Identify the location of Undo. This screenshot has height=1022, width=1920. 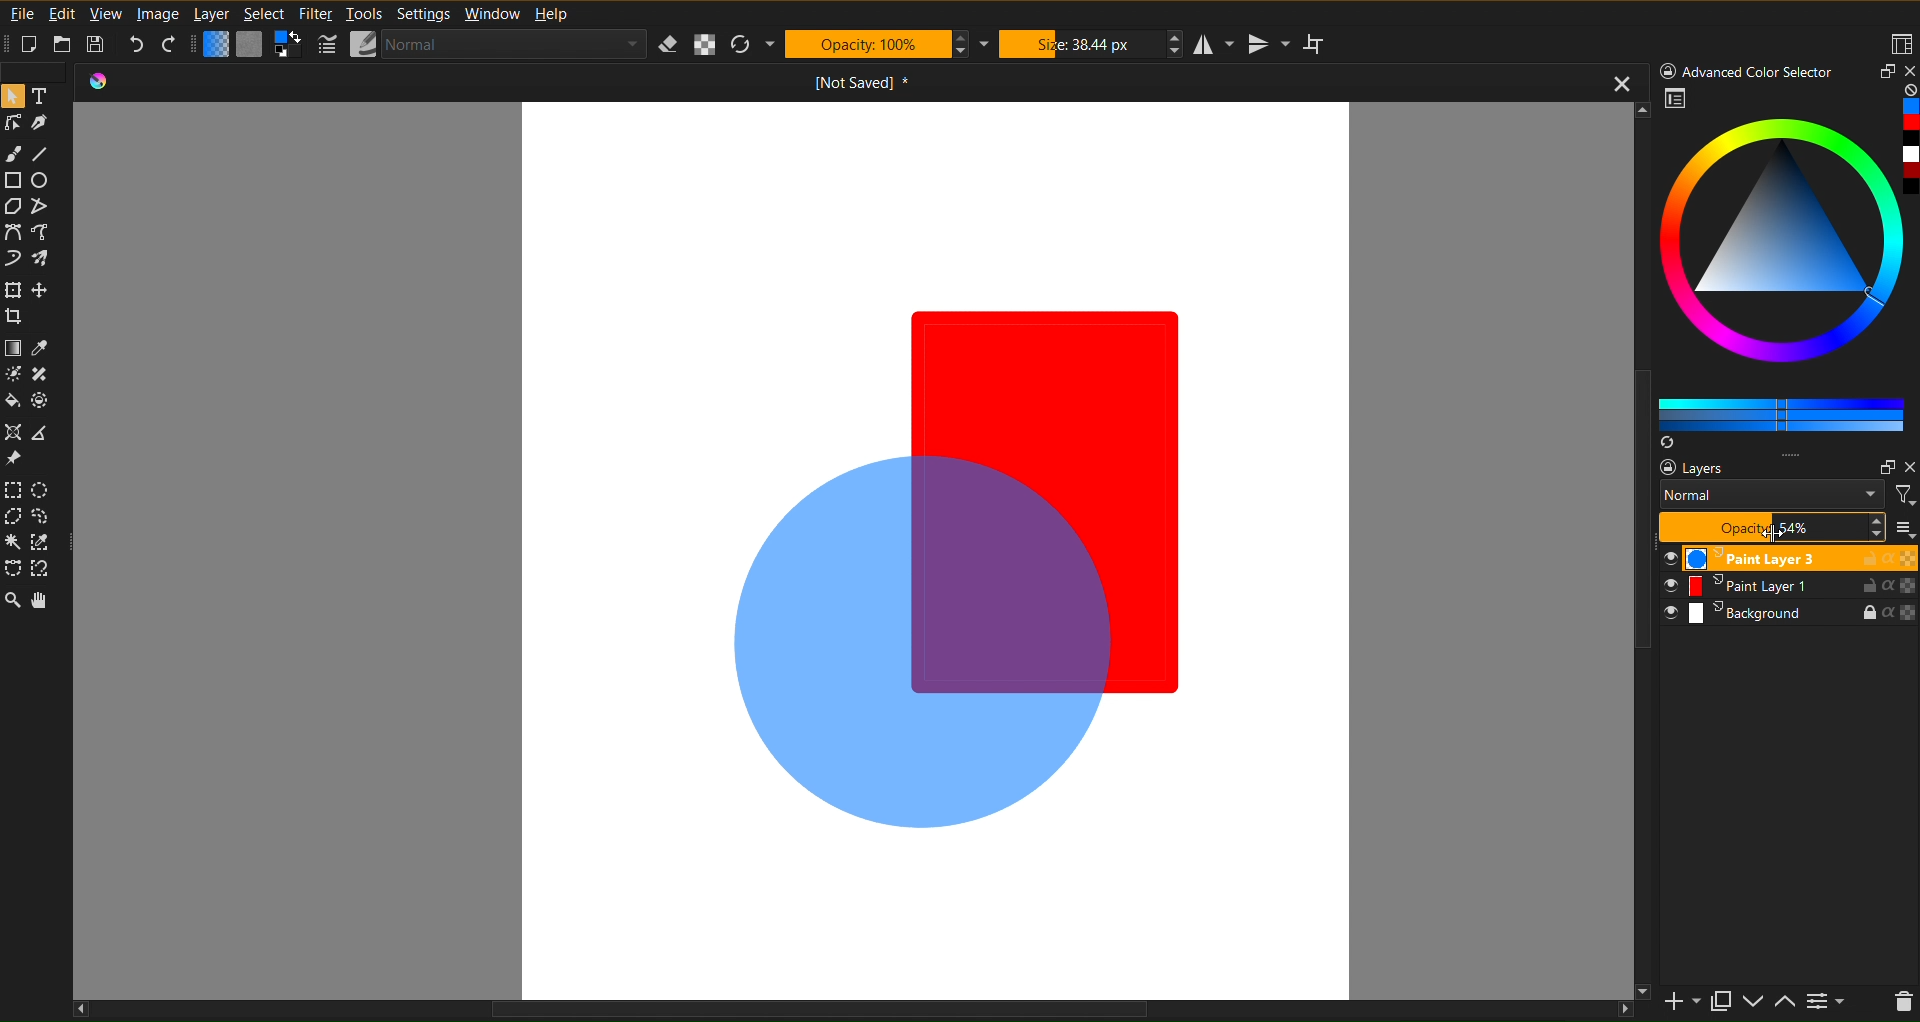
(135, 46).